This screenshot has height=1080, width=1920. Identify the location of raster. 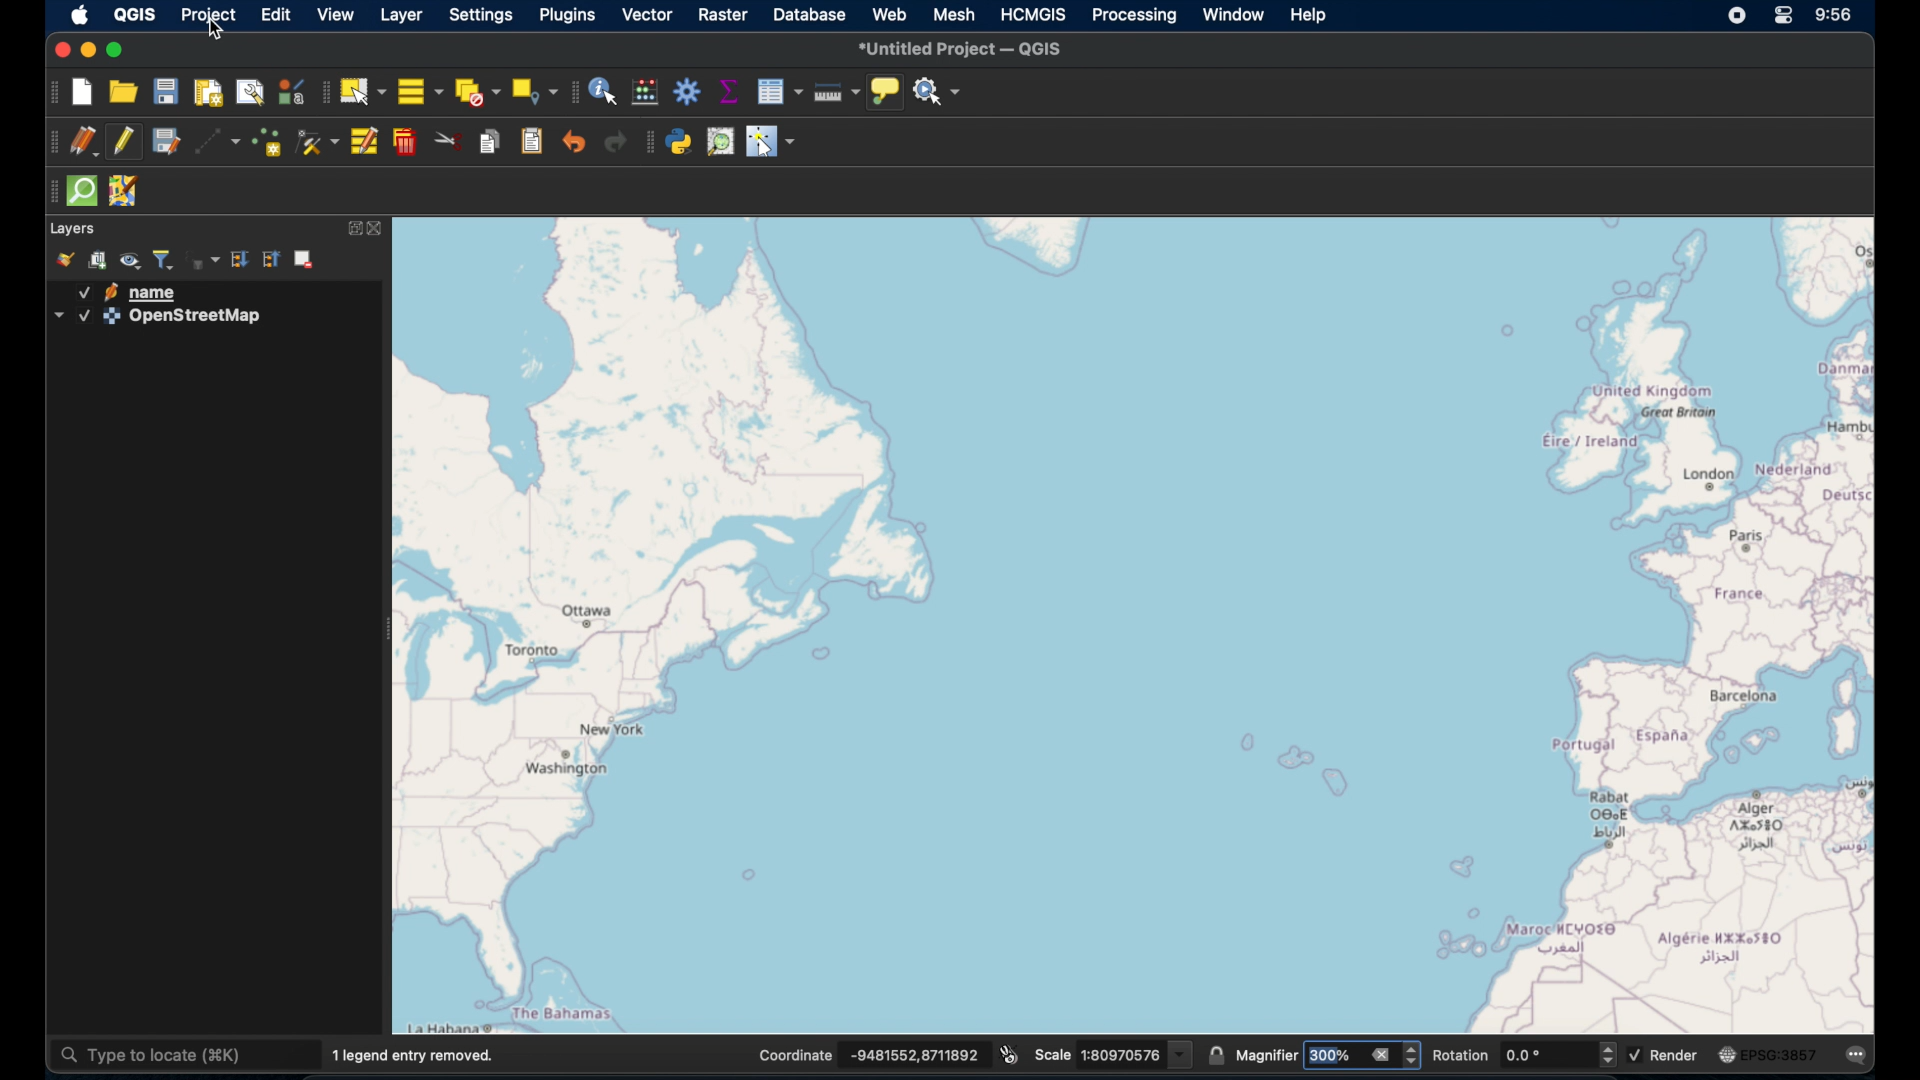
(723, 15).